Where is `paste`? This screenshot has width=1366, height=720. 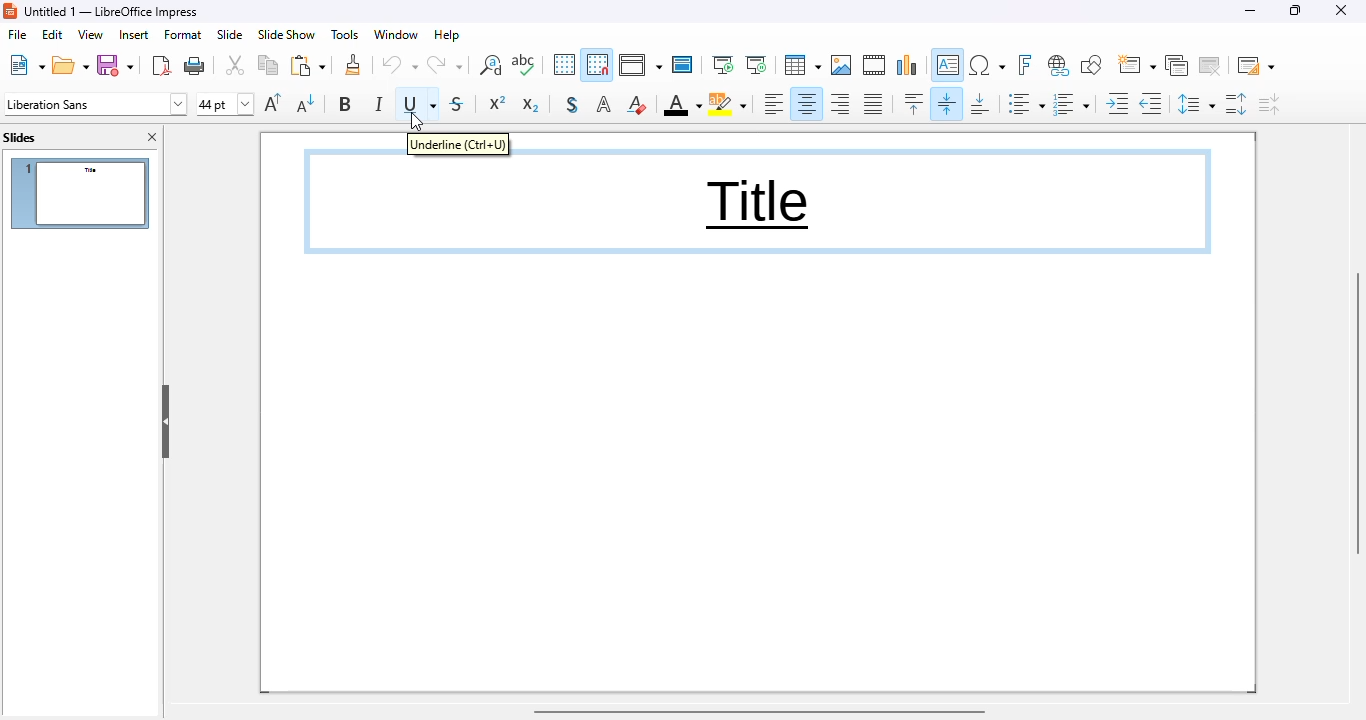
paste is located at coordinates (308, 65).